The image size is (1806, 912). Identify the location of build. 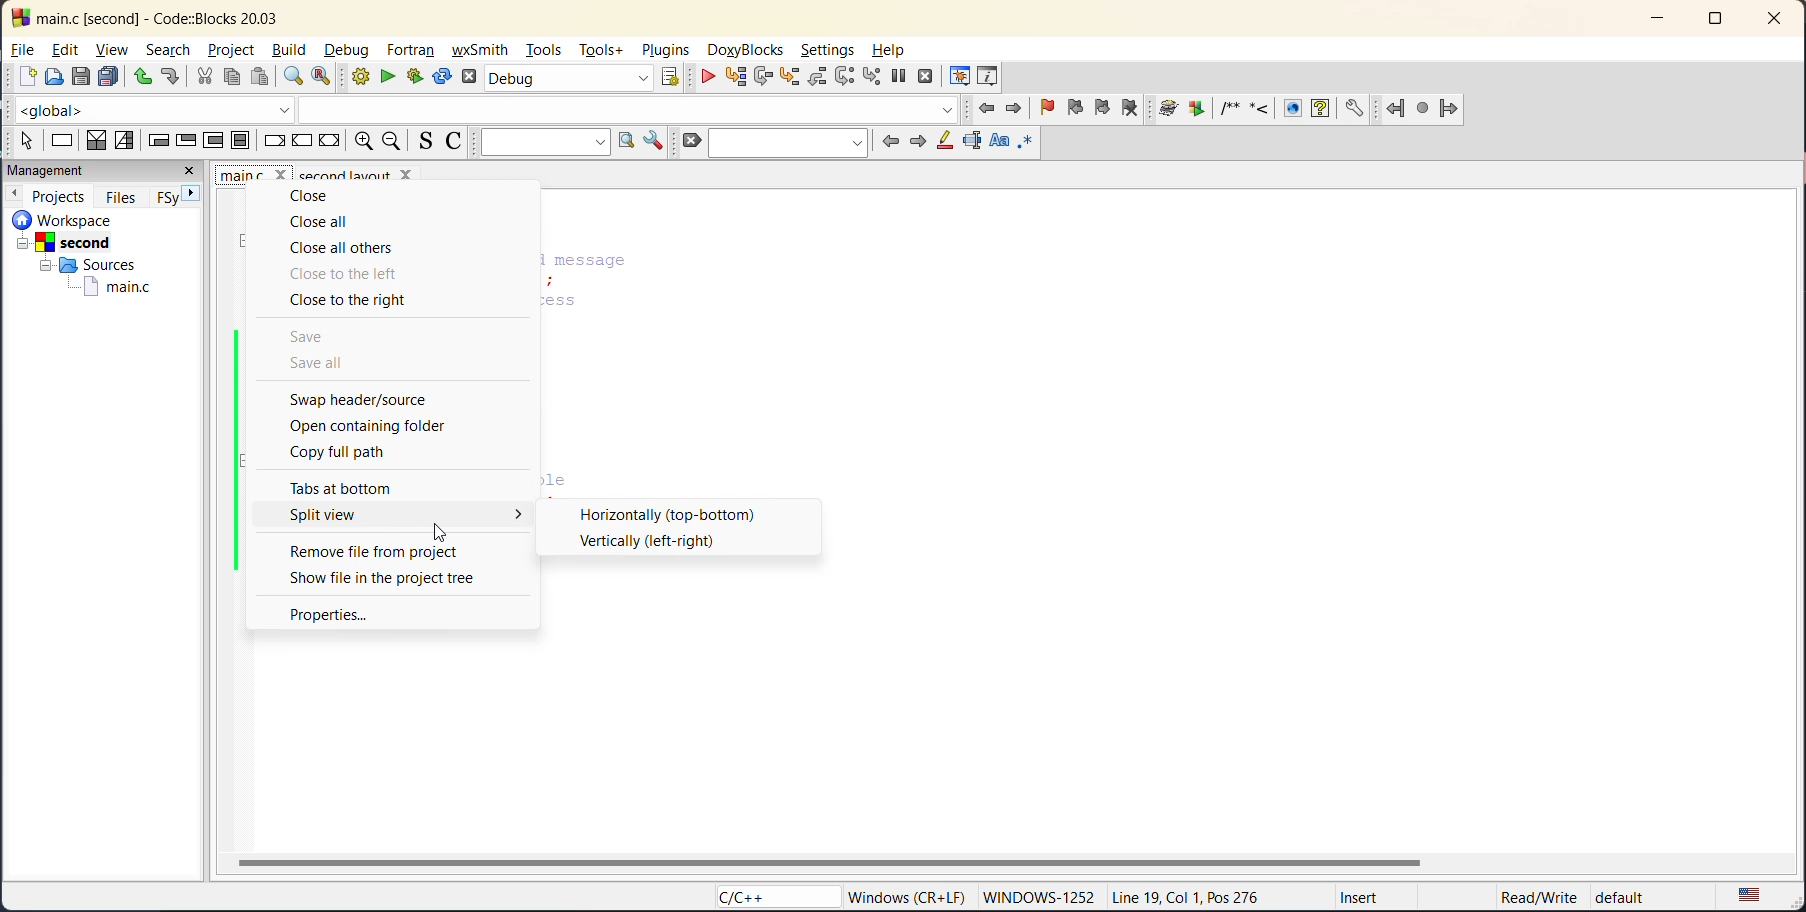
(295, 49).